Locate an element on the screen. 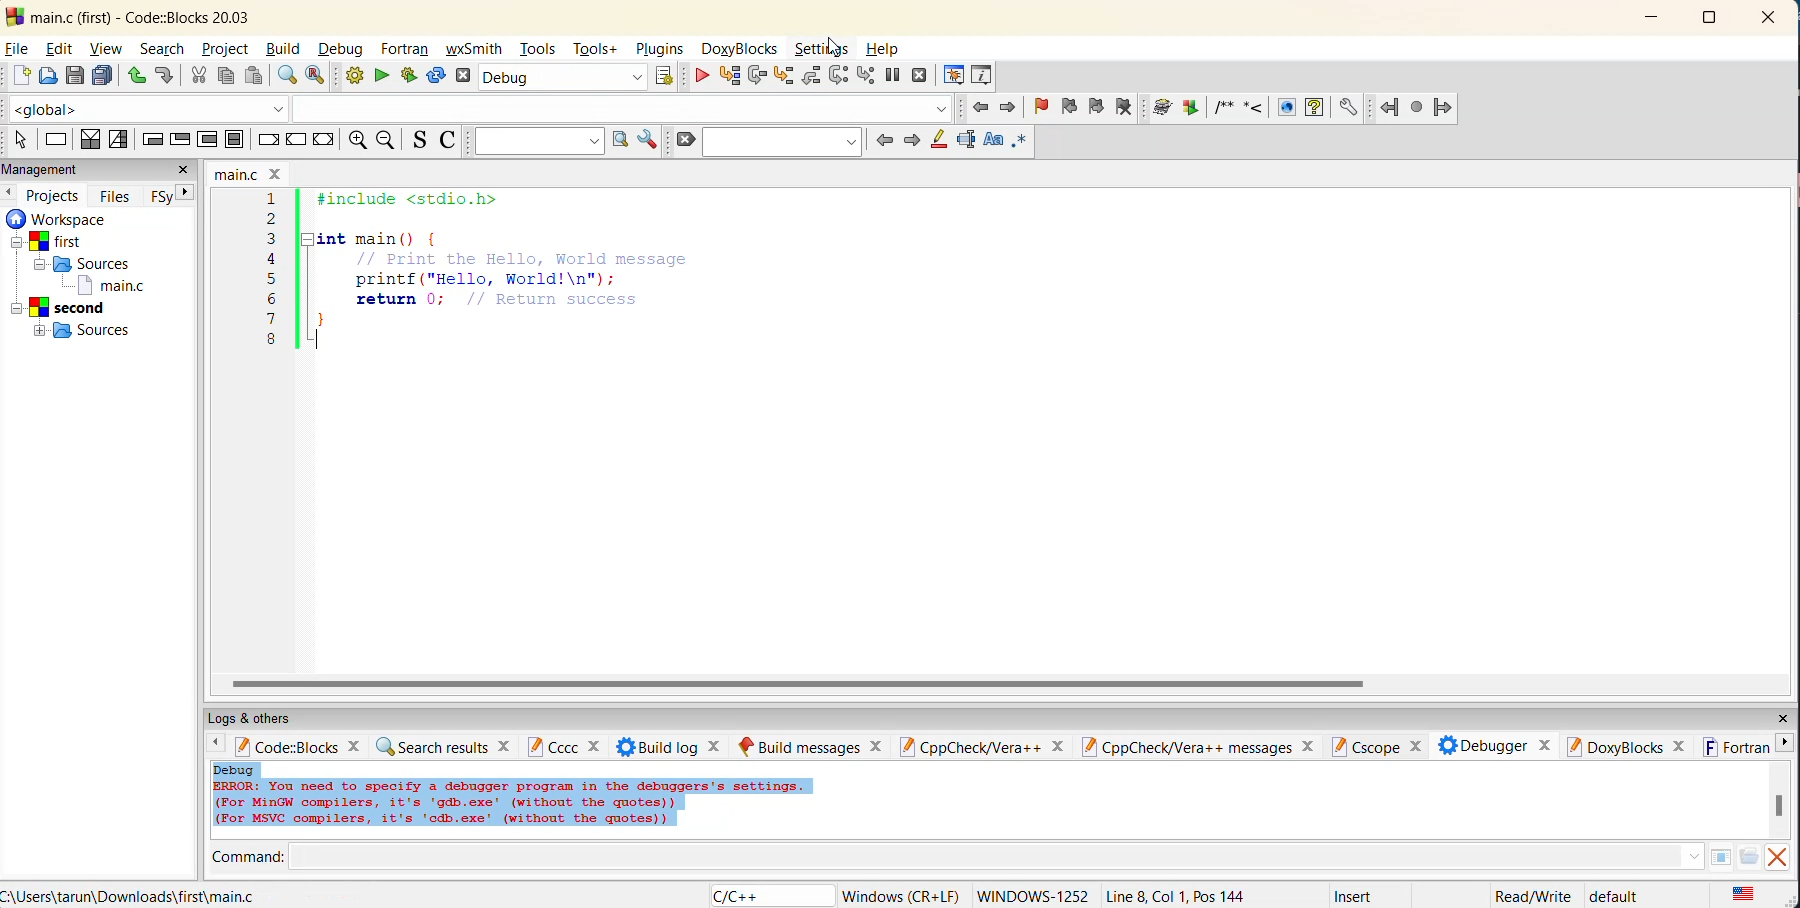  run search is located at coordinates (620, 142).